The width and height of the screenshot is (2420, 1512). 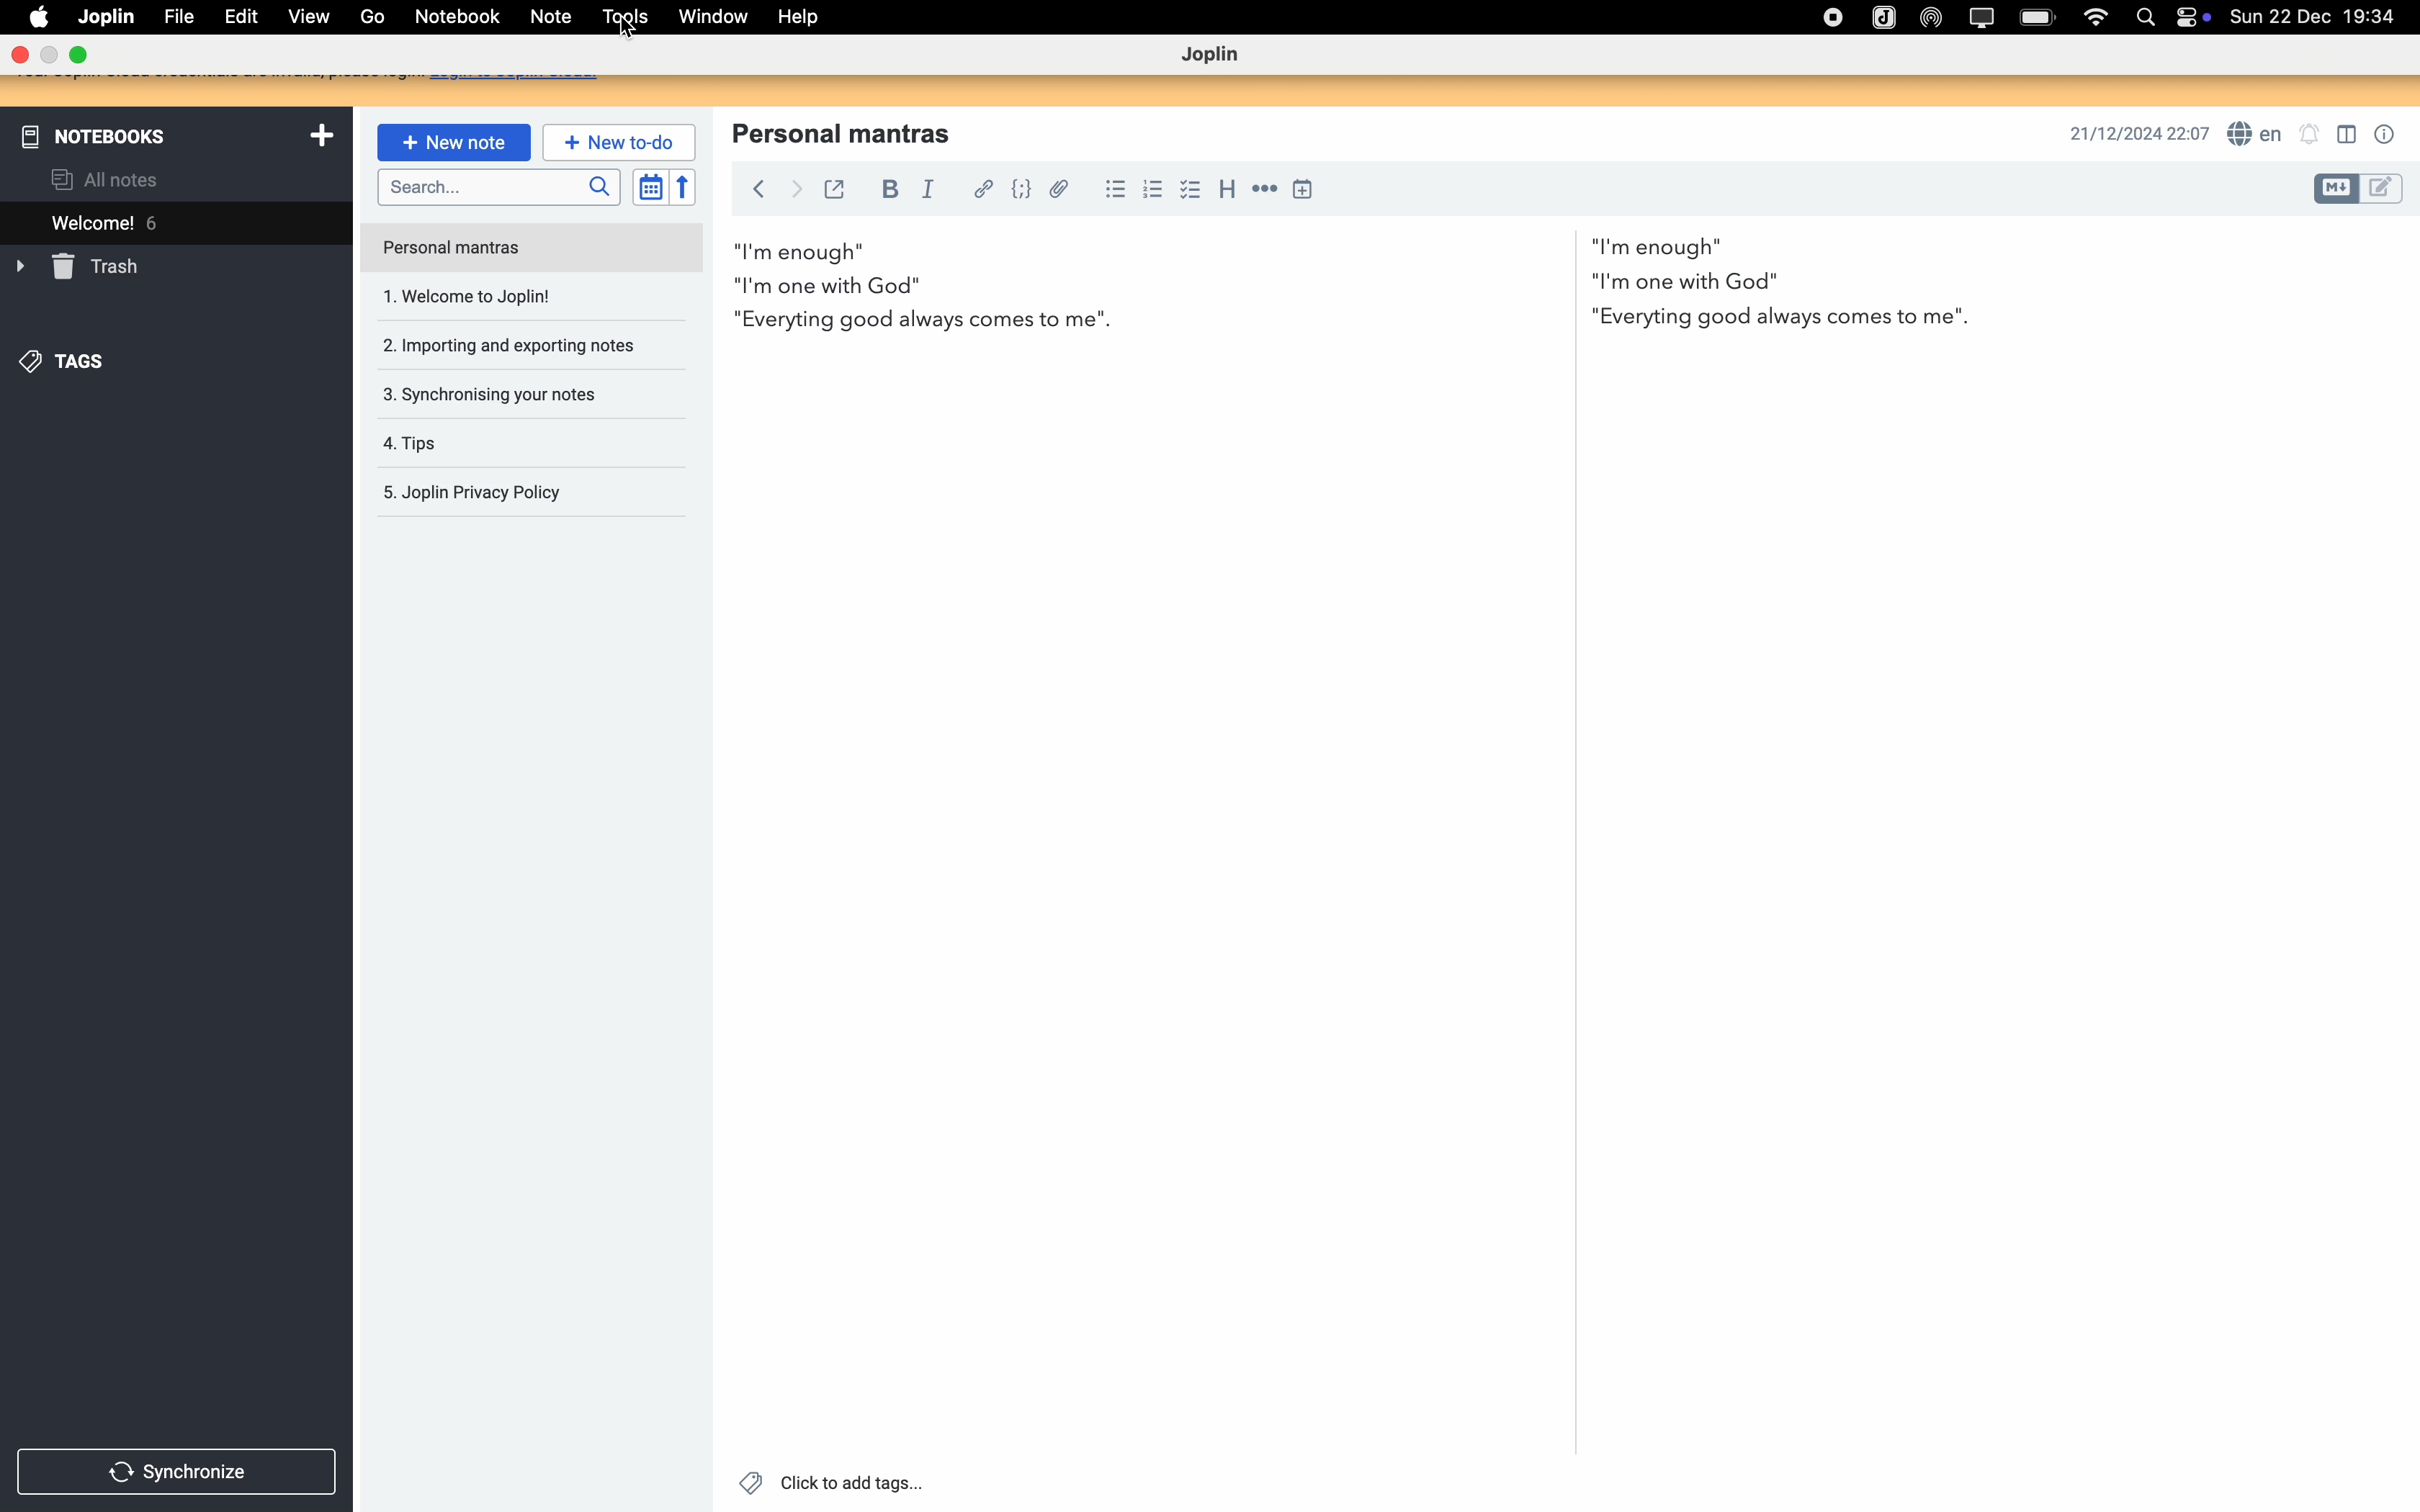 I want to click on view, so click(x=311, y=17).